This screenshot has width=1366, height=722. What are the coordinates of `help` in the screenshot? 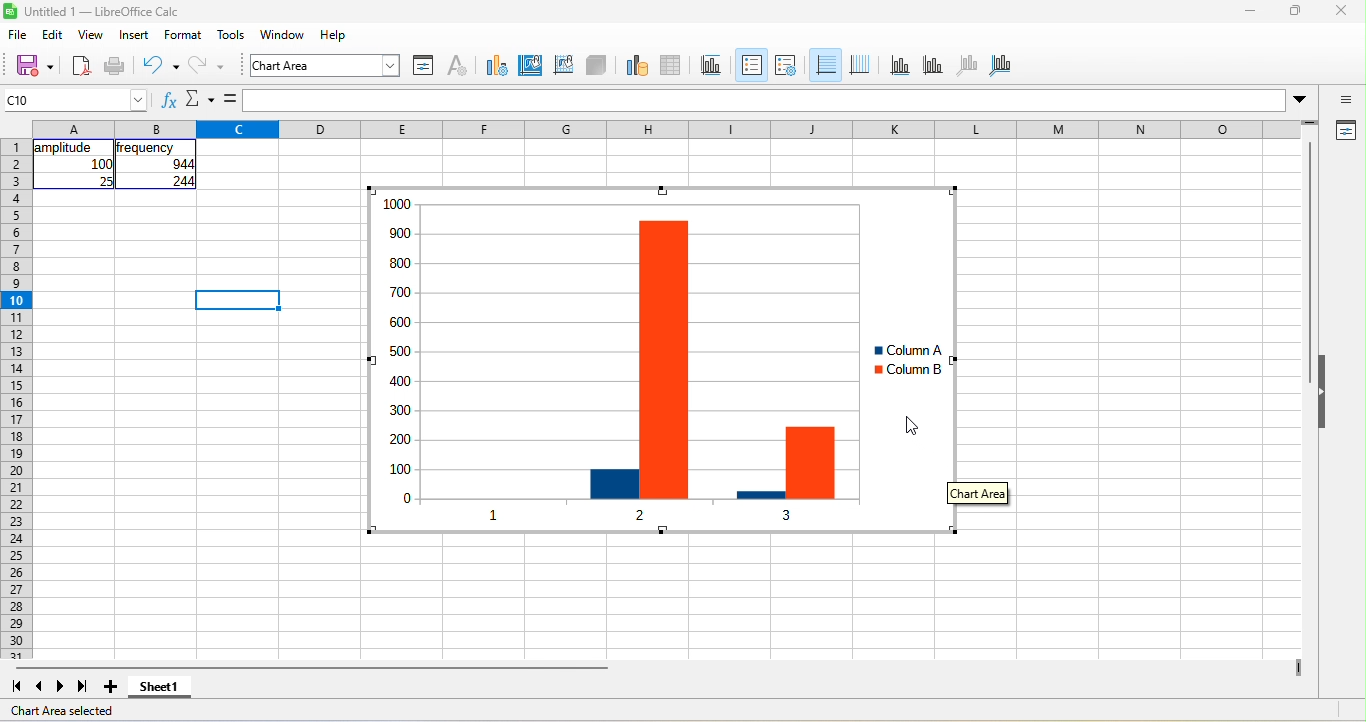 It's located at (334, 34).